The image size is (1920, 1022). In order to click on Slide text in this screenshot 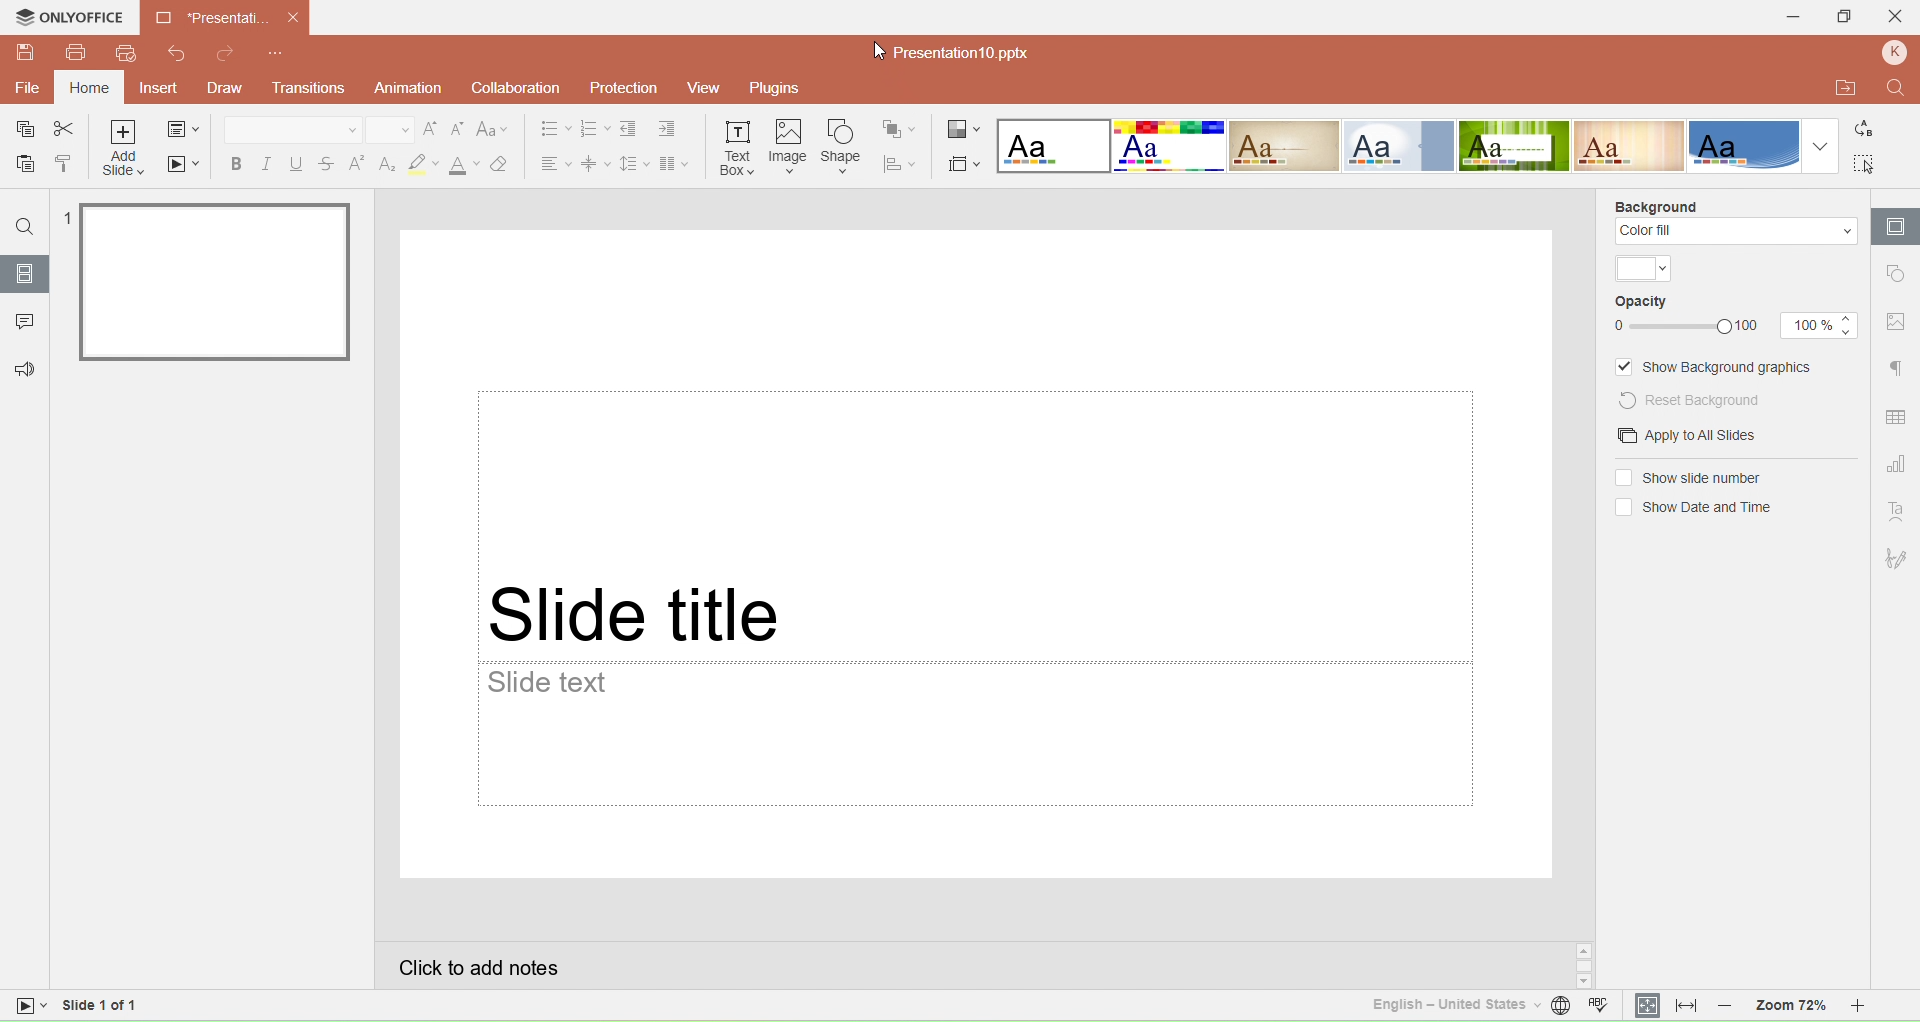, I will do `click(976, 735)`.